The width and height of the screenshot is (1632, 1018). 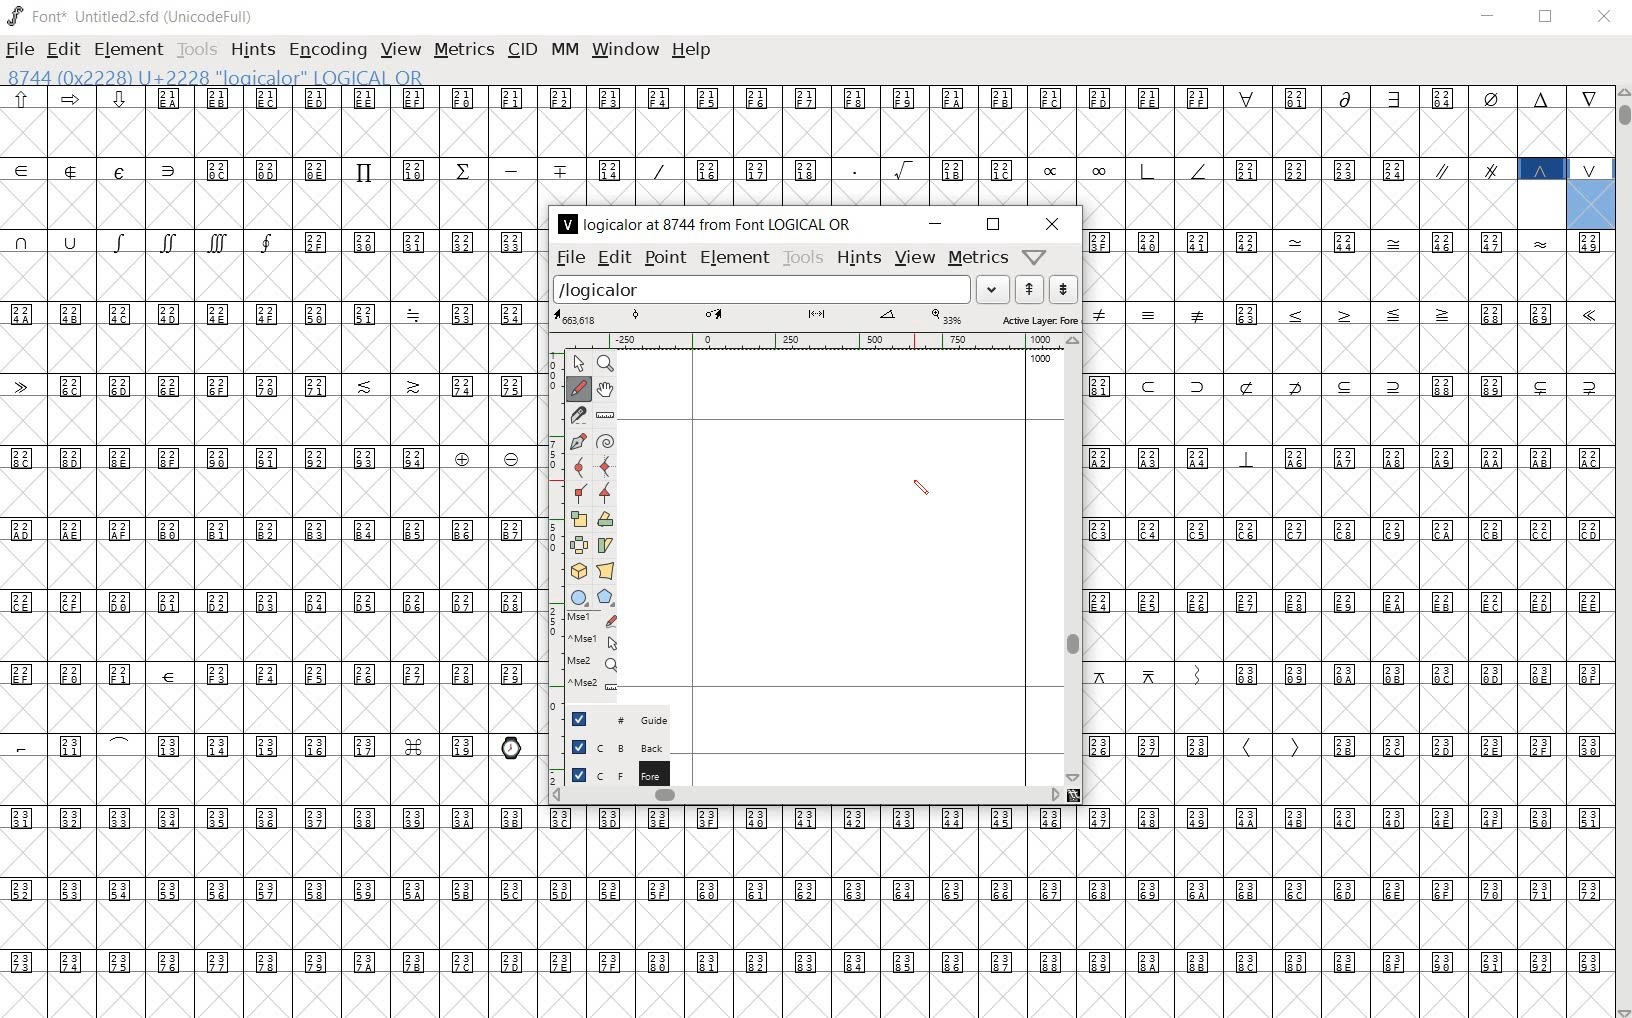 I want to click on hints, so click(x=857, y=257).